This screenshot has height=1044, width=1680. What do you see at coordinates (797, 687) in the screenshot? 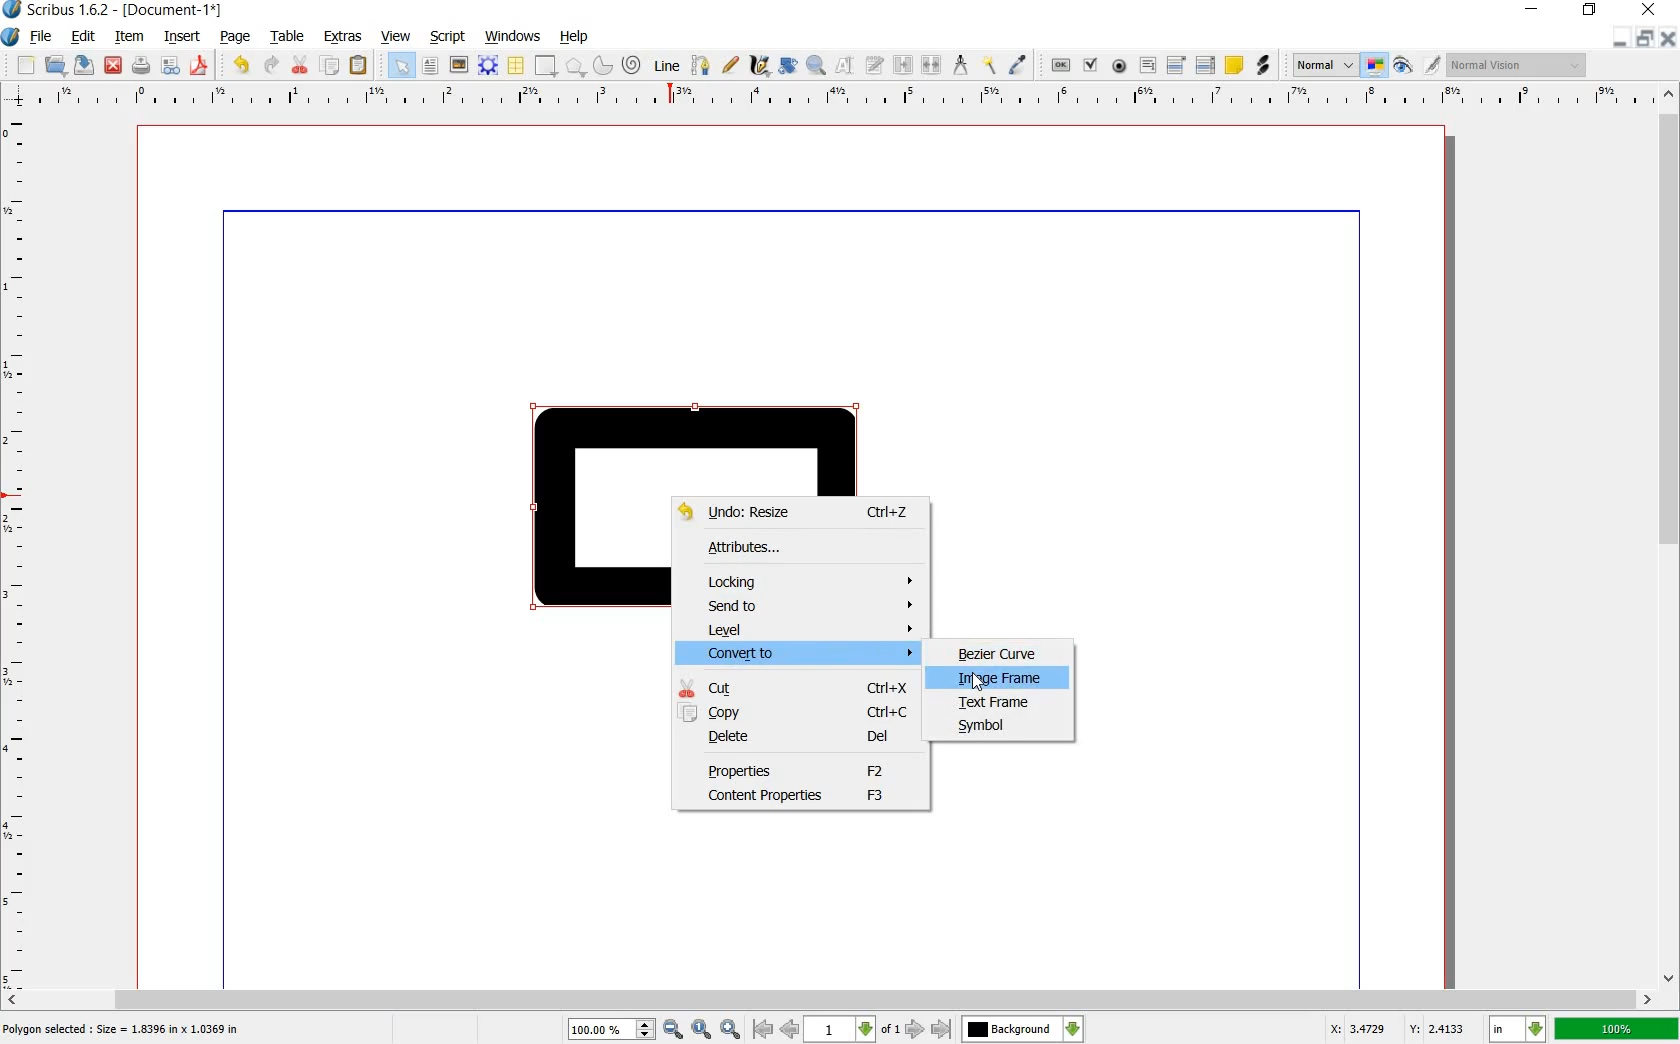
I see `CUT Ctrl+X` at bounding box center [797, 687].